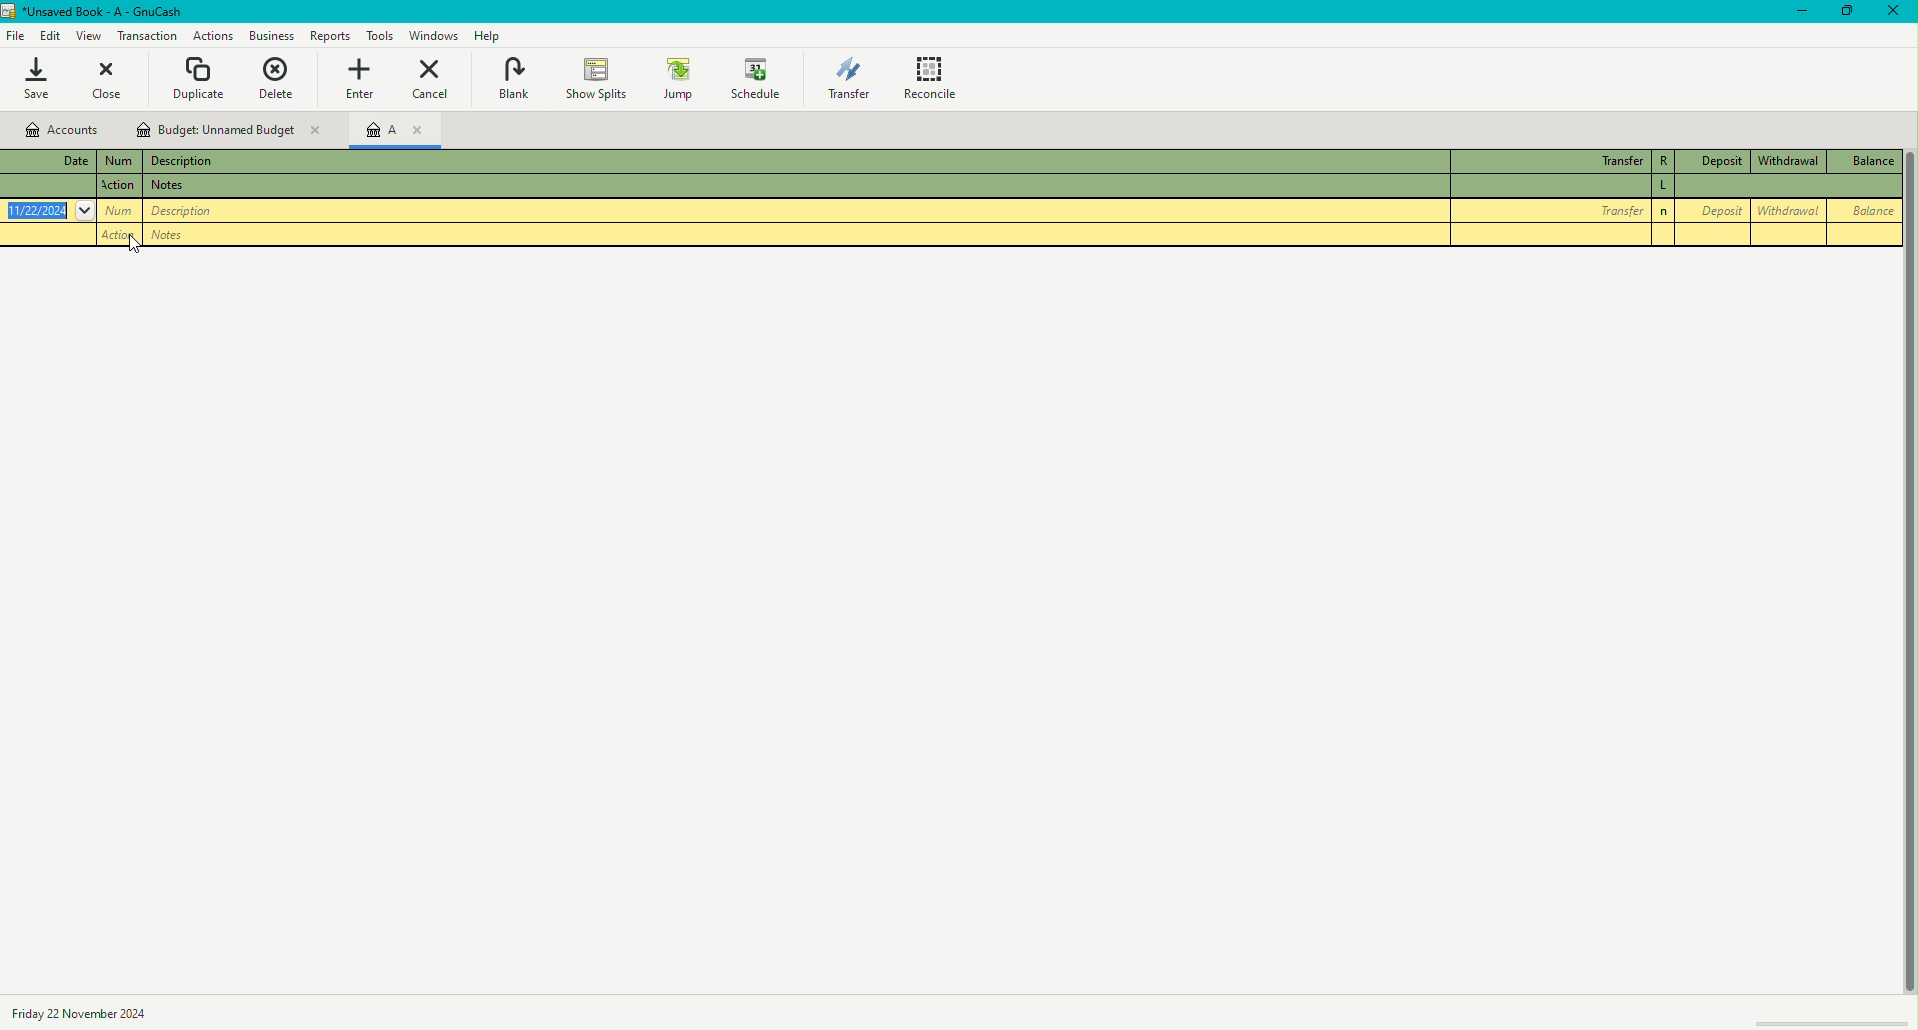 The image size is (1918, 1030). Describe the element at coordinates (121, 188) in the screenshot. I see `Num` at that location.